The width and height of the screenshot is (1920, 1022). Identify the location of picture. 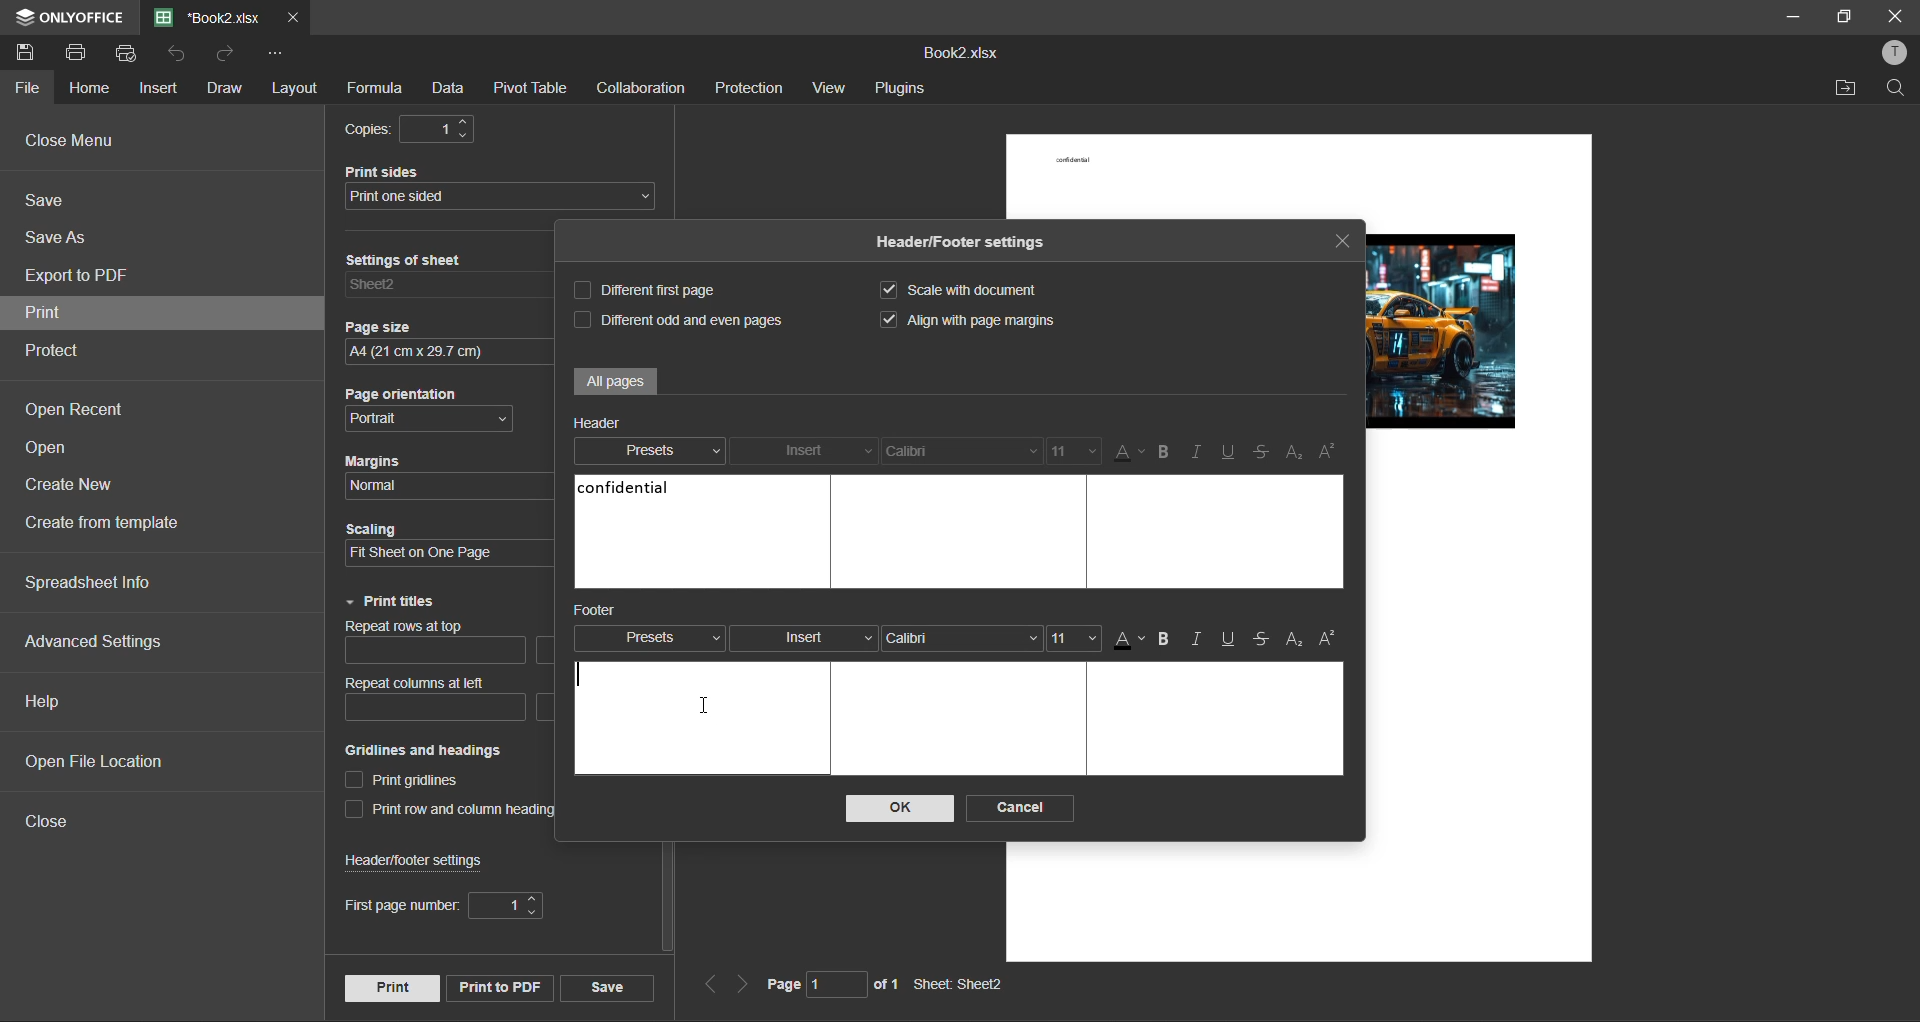
(1440, 331).